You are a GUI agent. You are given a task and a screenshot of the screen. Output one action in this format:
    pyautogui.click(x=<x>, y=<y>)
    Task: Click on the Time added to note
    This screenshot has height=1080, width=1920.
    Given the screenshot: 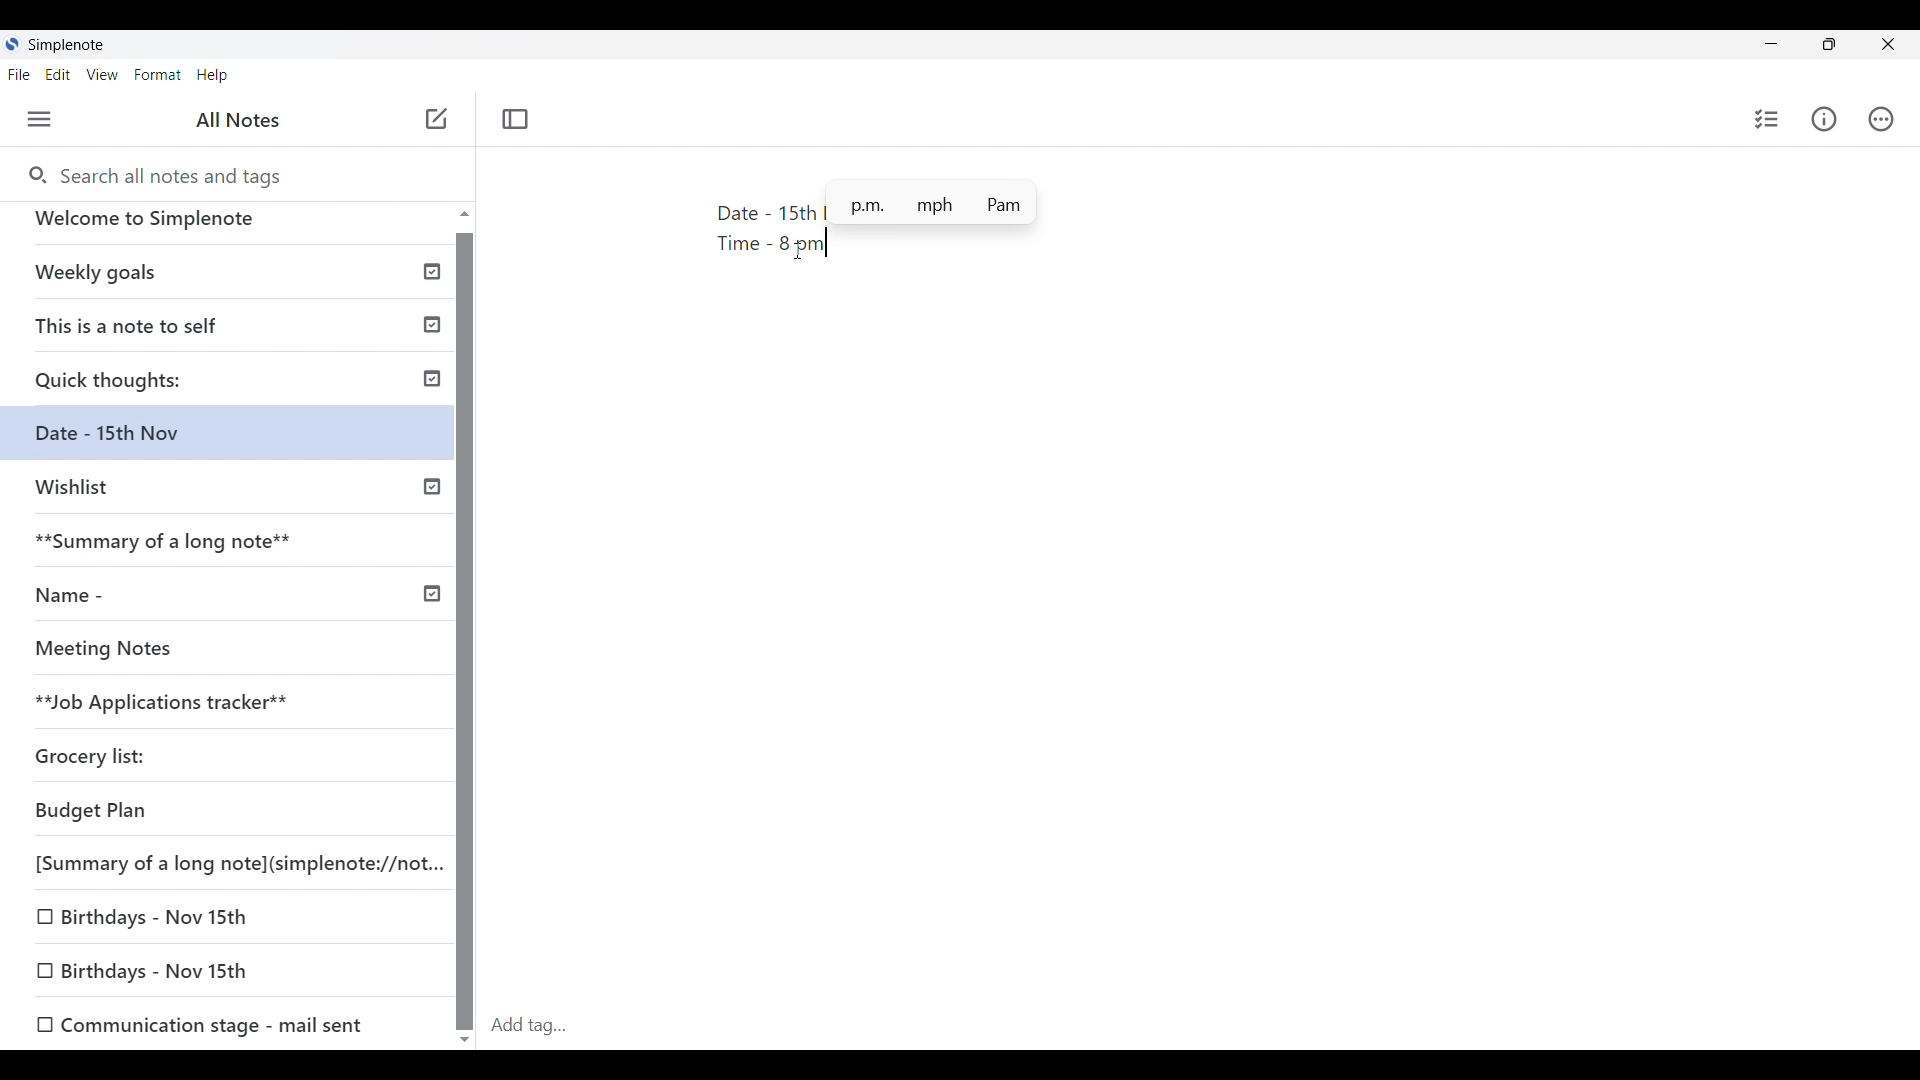 What is the action you would take?
    pyautogui.click(x=803, y=246)
    